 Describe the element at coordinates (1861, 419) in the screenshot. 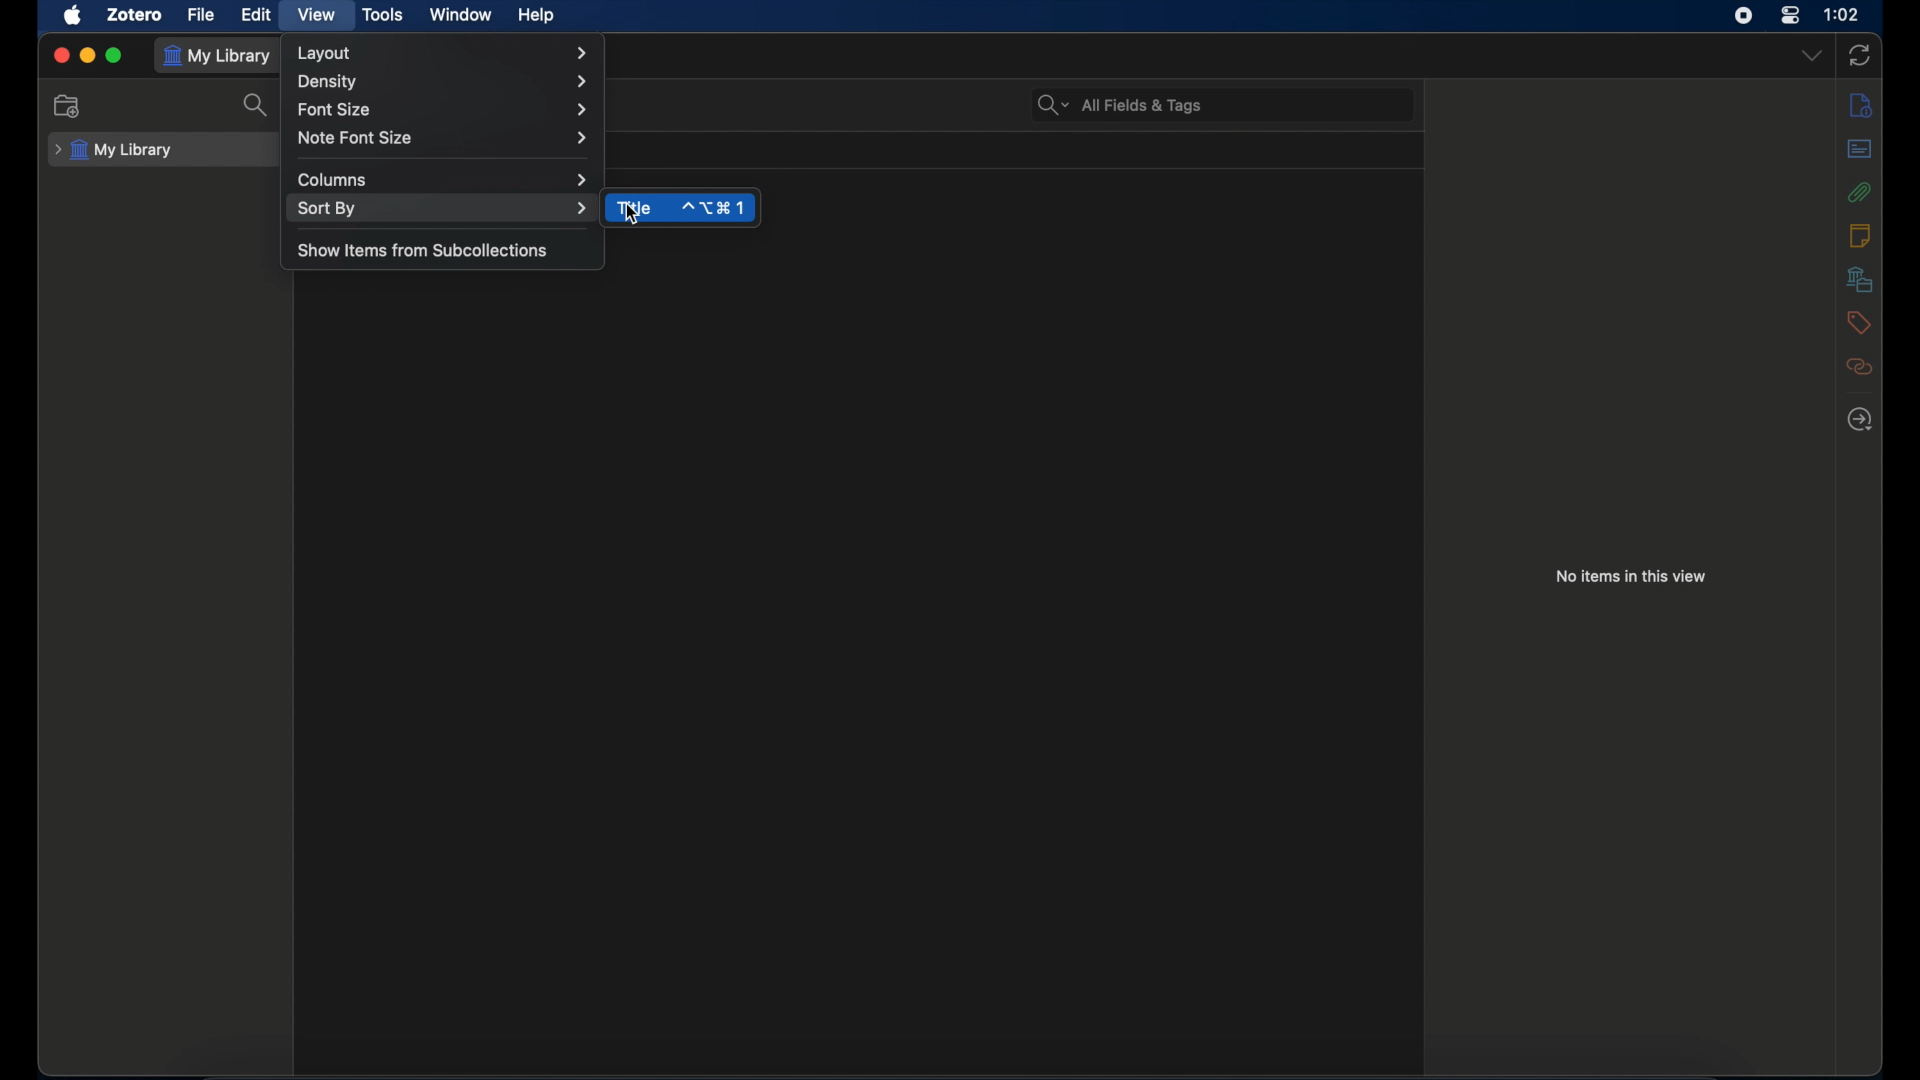

I see `locate` at that location.